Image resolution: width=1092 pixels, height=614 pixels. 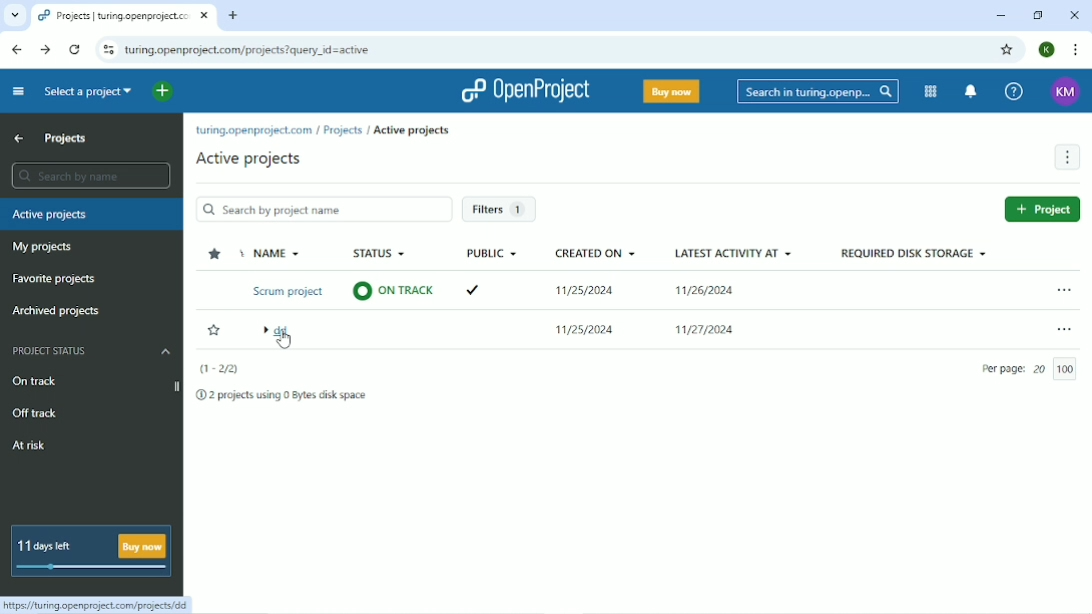 I want to click on Favorite projects, so click(x=57, y=278).